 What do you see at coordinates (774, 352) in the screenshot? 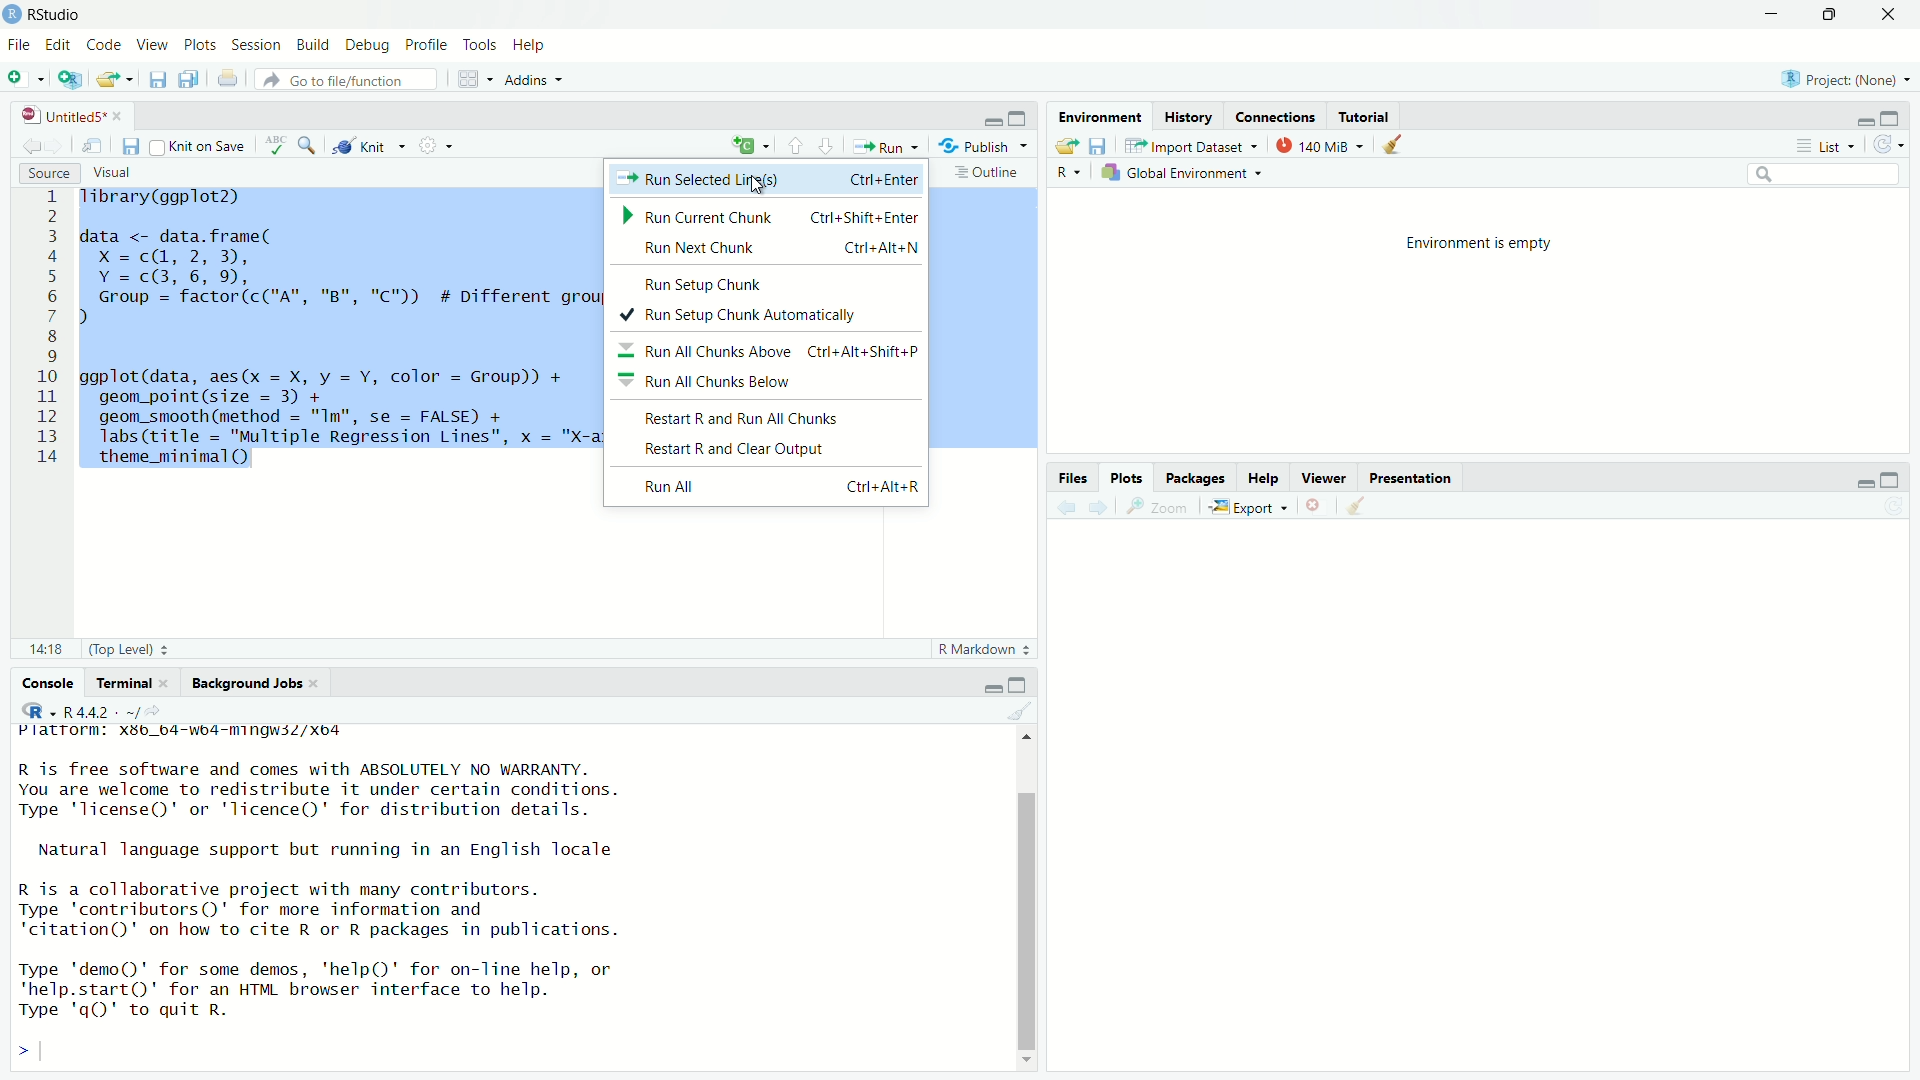
I see `Run All Chunks Above ~ Ctrl+Alt+Shift+P` at bounding box center [774, 352].